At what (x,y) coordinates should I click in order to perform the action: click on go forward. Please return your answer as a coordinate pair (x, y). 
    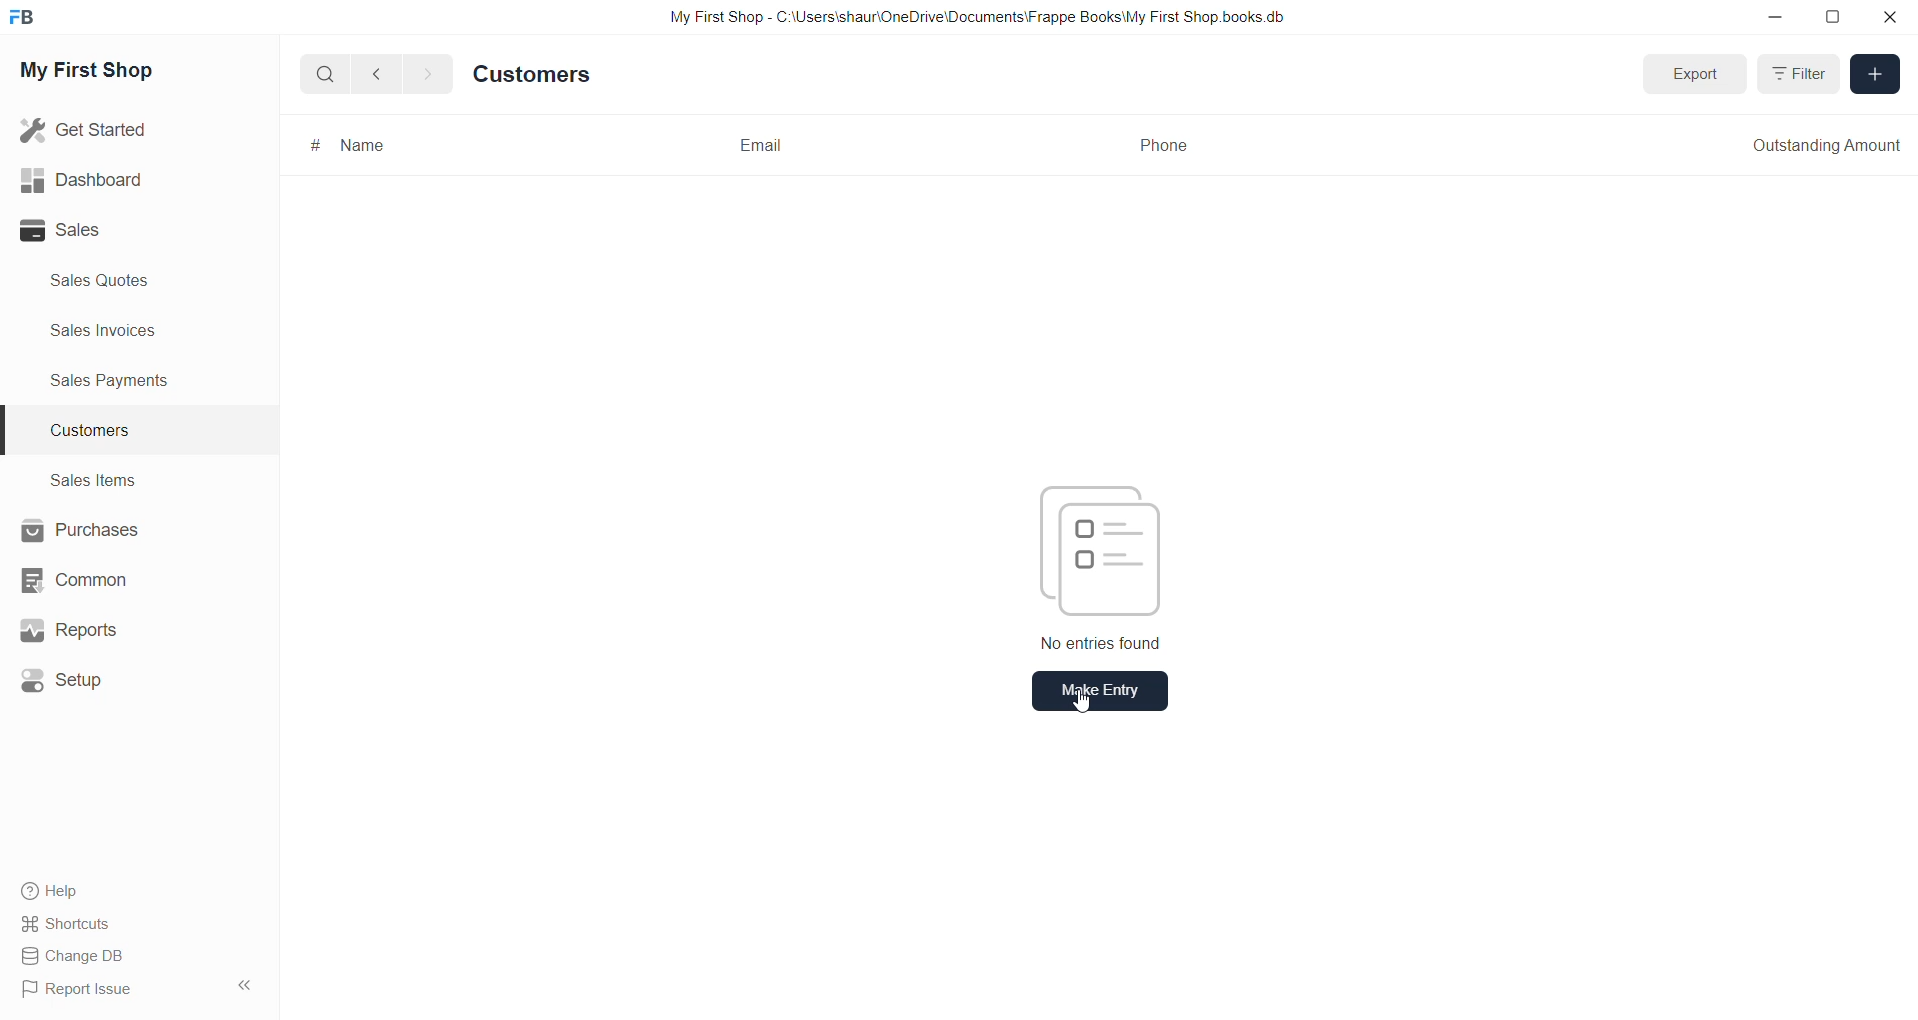
    Looking at the image, I should click on (427, 76).